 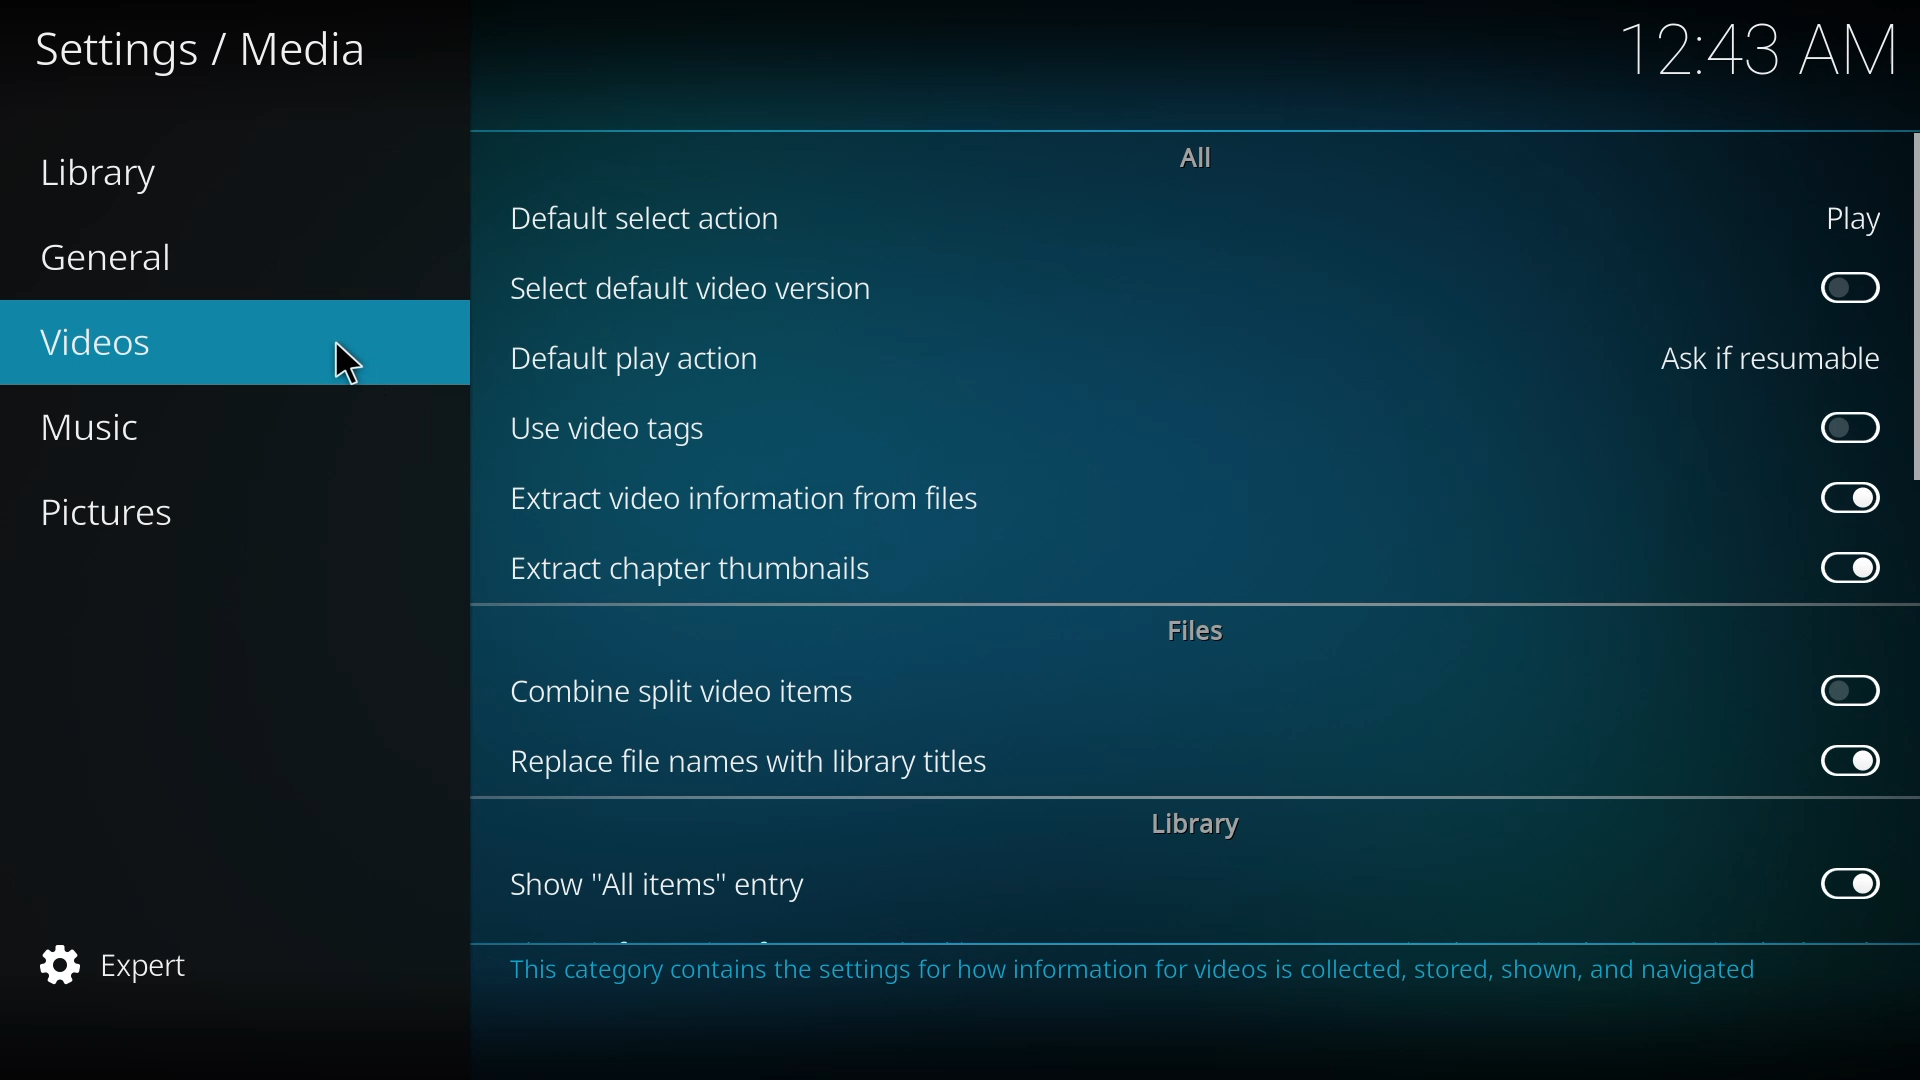 What do you see at coordinates (705, 290) in the screenshot?
I see `select default video version` at bounding box center [705, 290].